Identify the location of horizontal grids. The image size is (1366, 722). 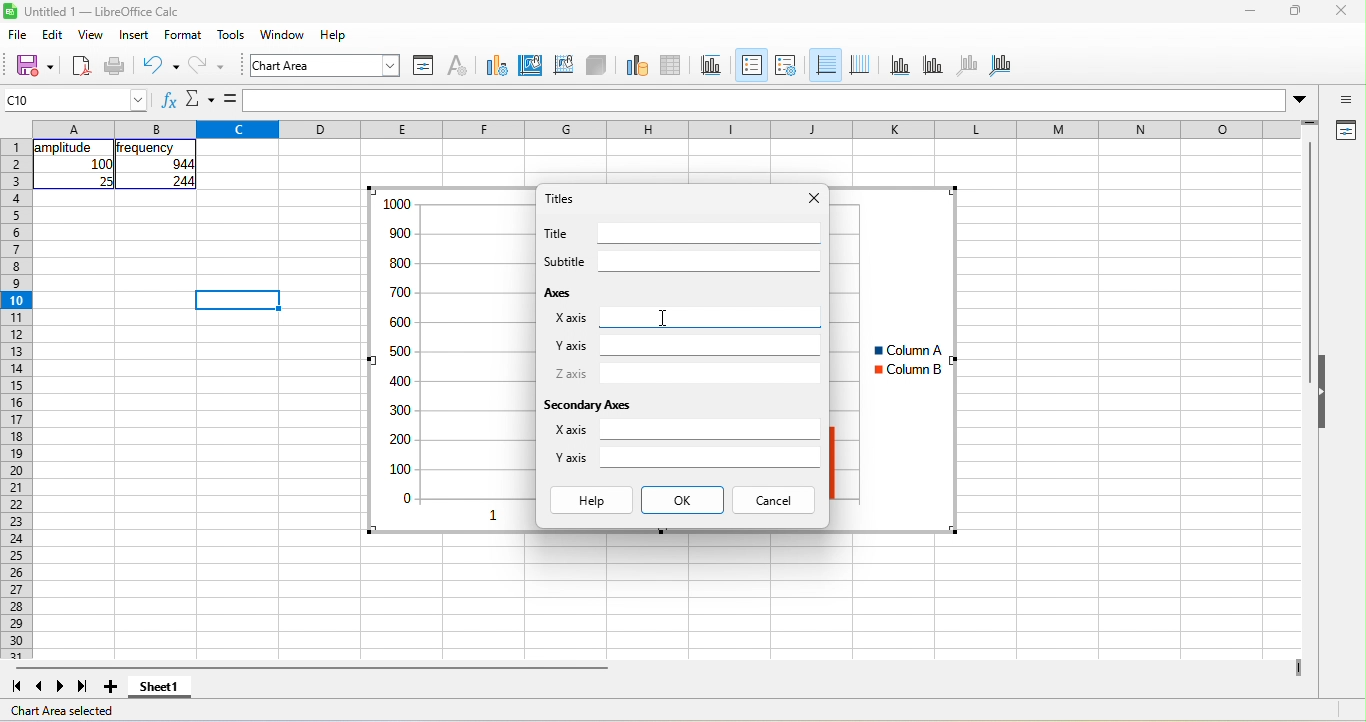
(825, 65).